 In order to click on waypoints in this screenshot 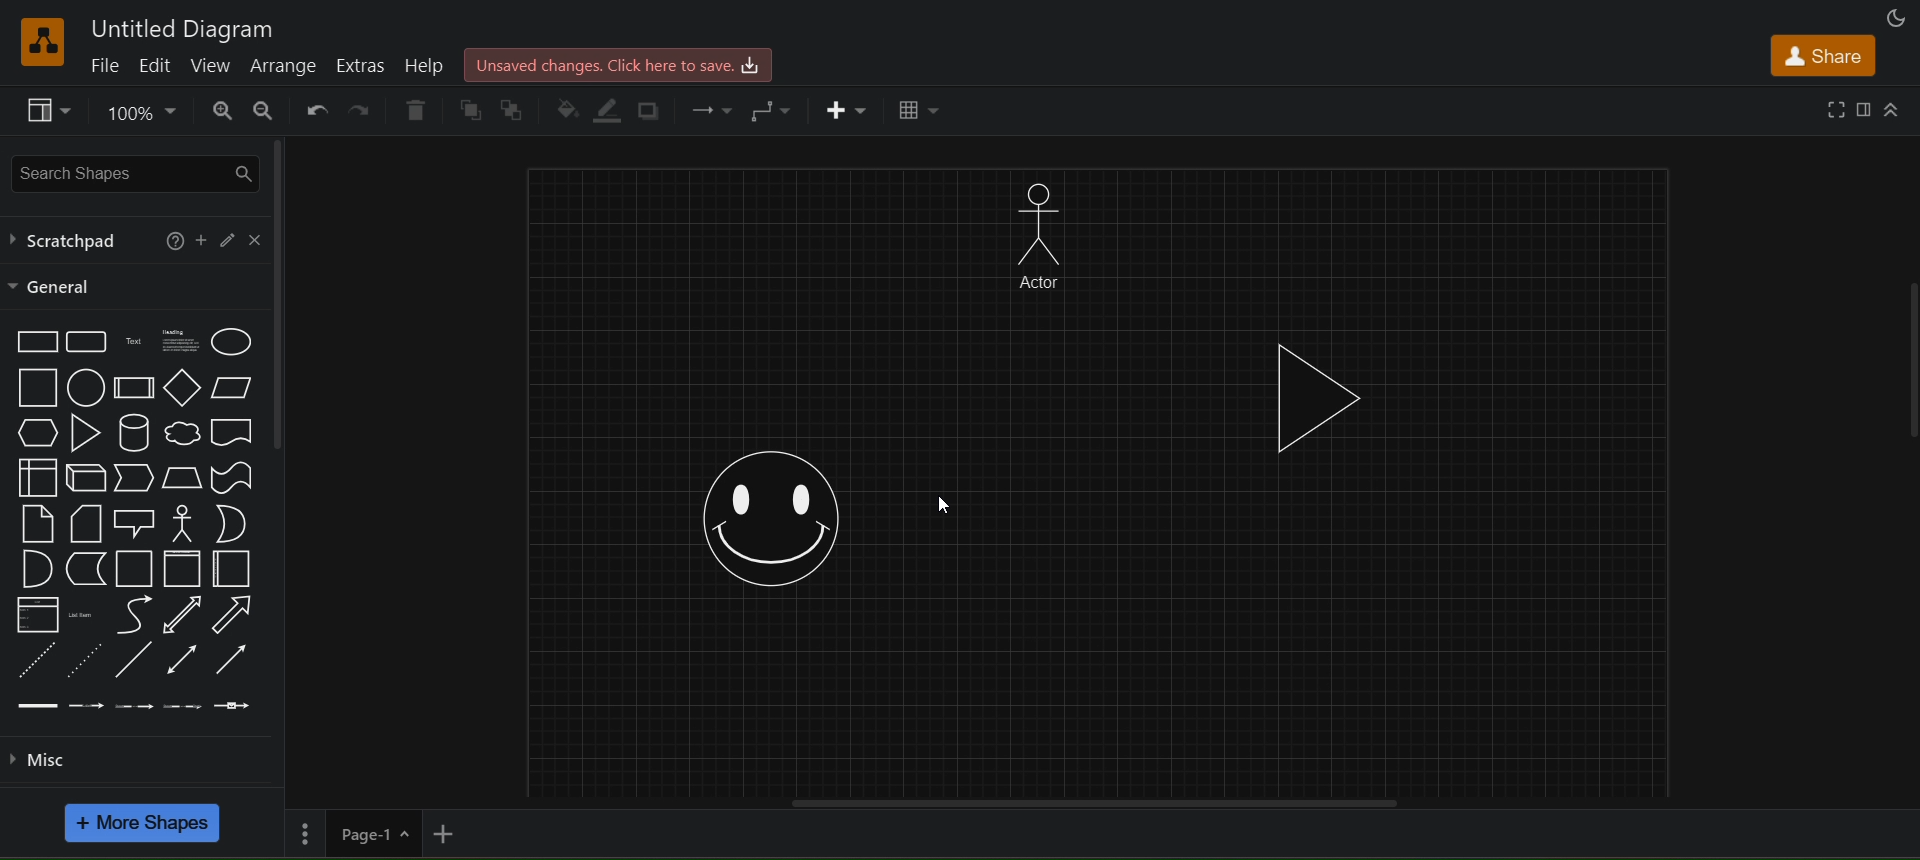, I will do `click(774, 109)`.